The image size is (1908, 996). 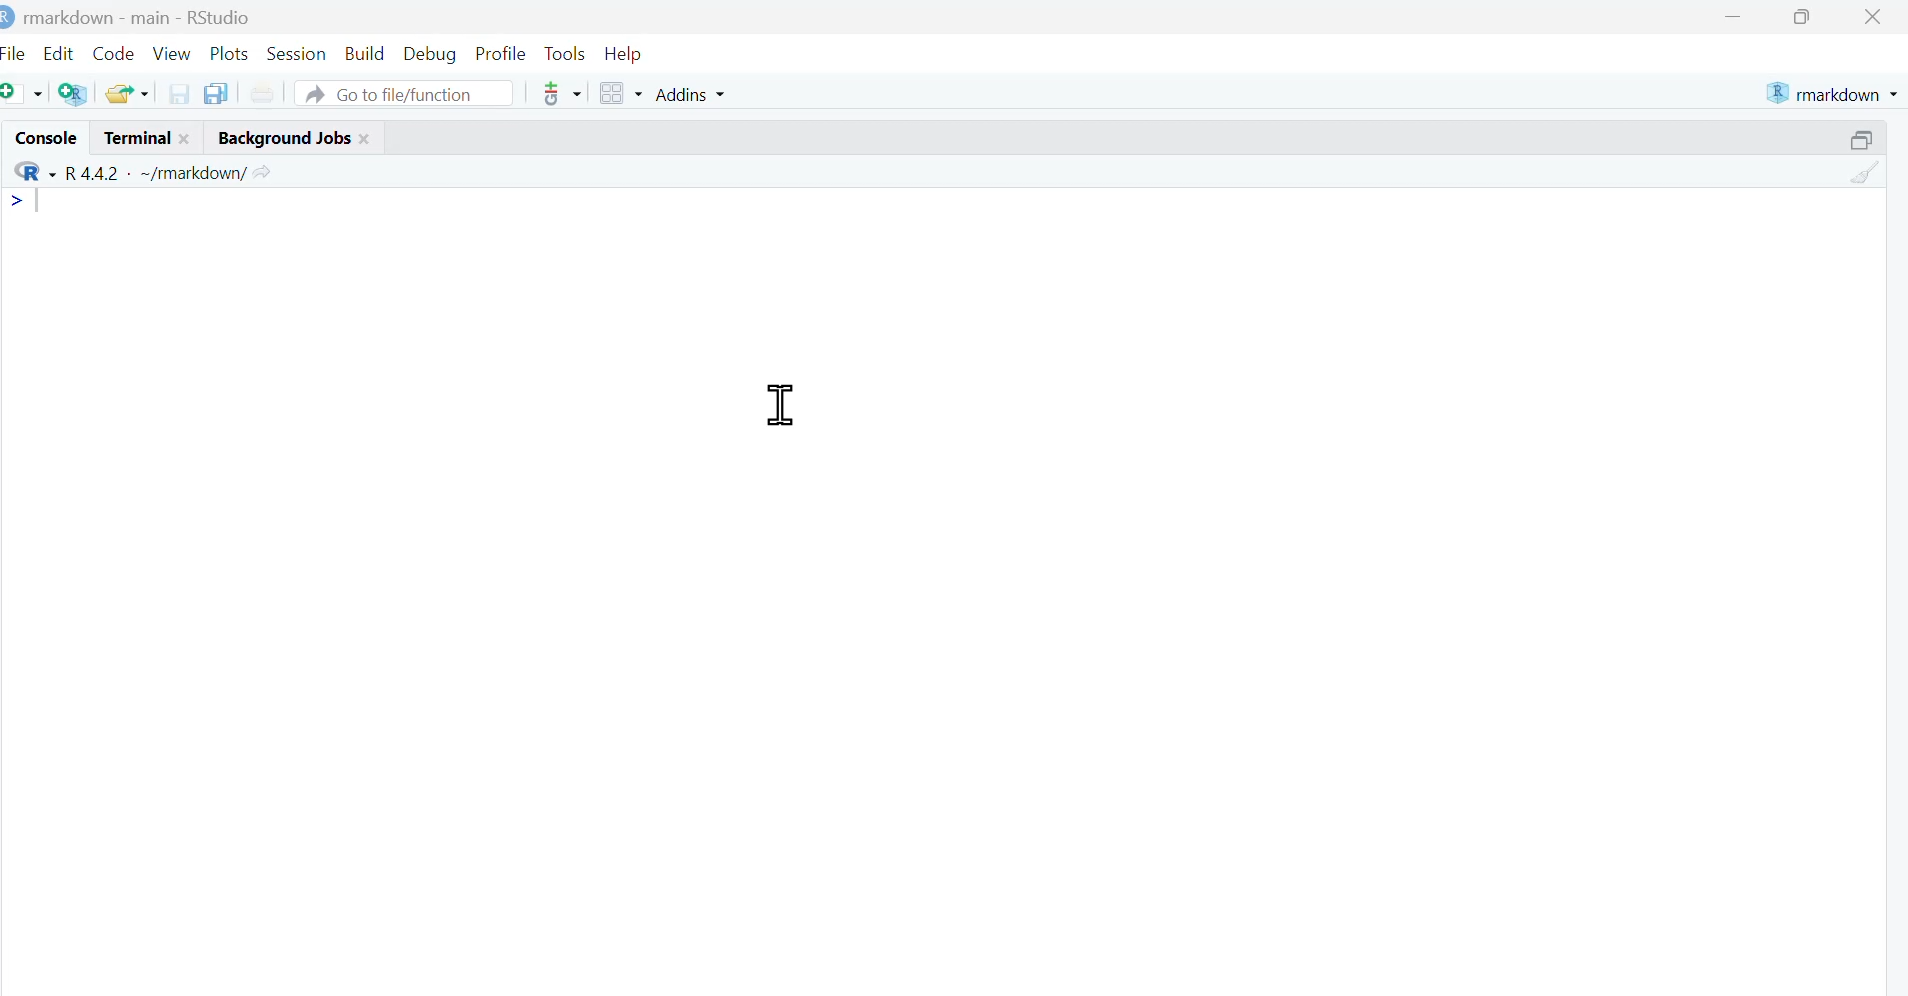 I want to click on close, so click(x=1877, y=16).